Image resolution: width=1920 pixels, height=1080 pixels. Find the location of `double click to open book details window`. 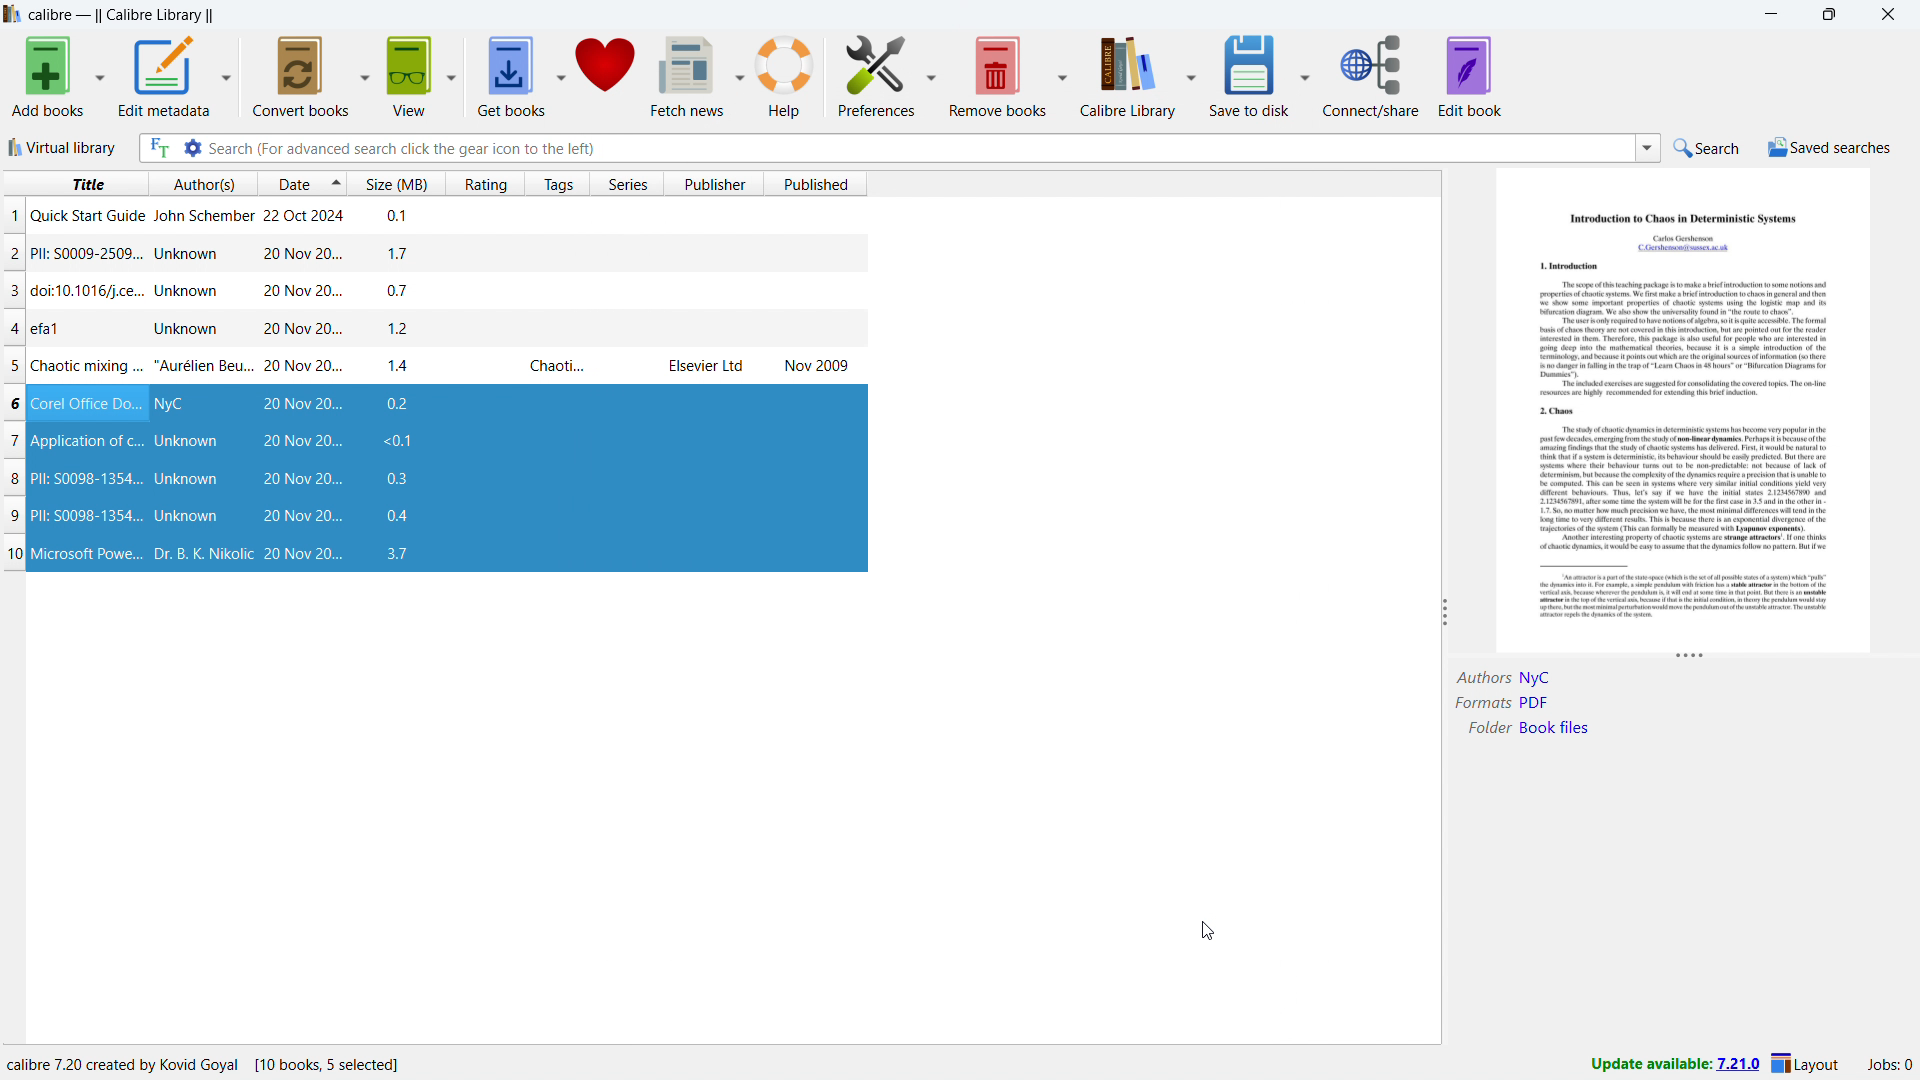

double click to open book details window is located at coordinates (1686, 407).